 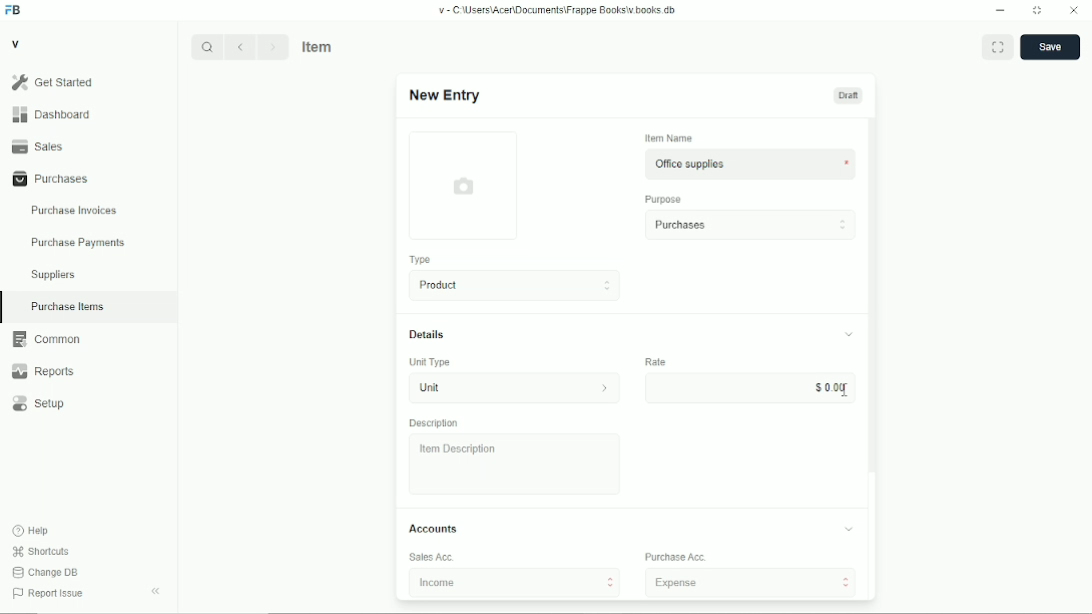 I want to click on draft, so click(x=849, y=95).